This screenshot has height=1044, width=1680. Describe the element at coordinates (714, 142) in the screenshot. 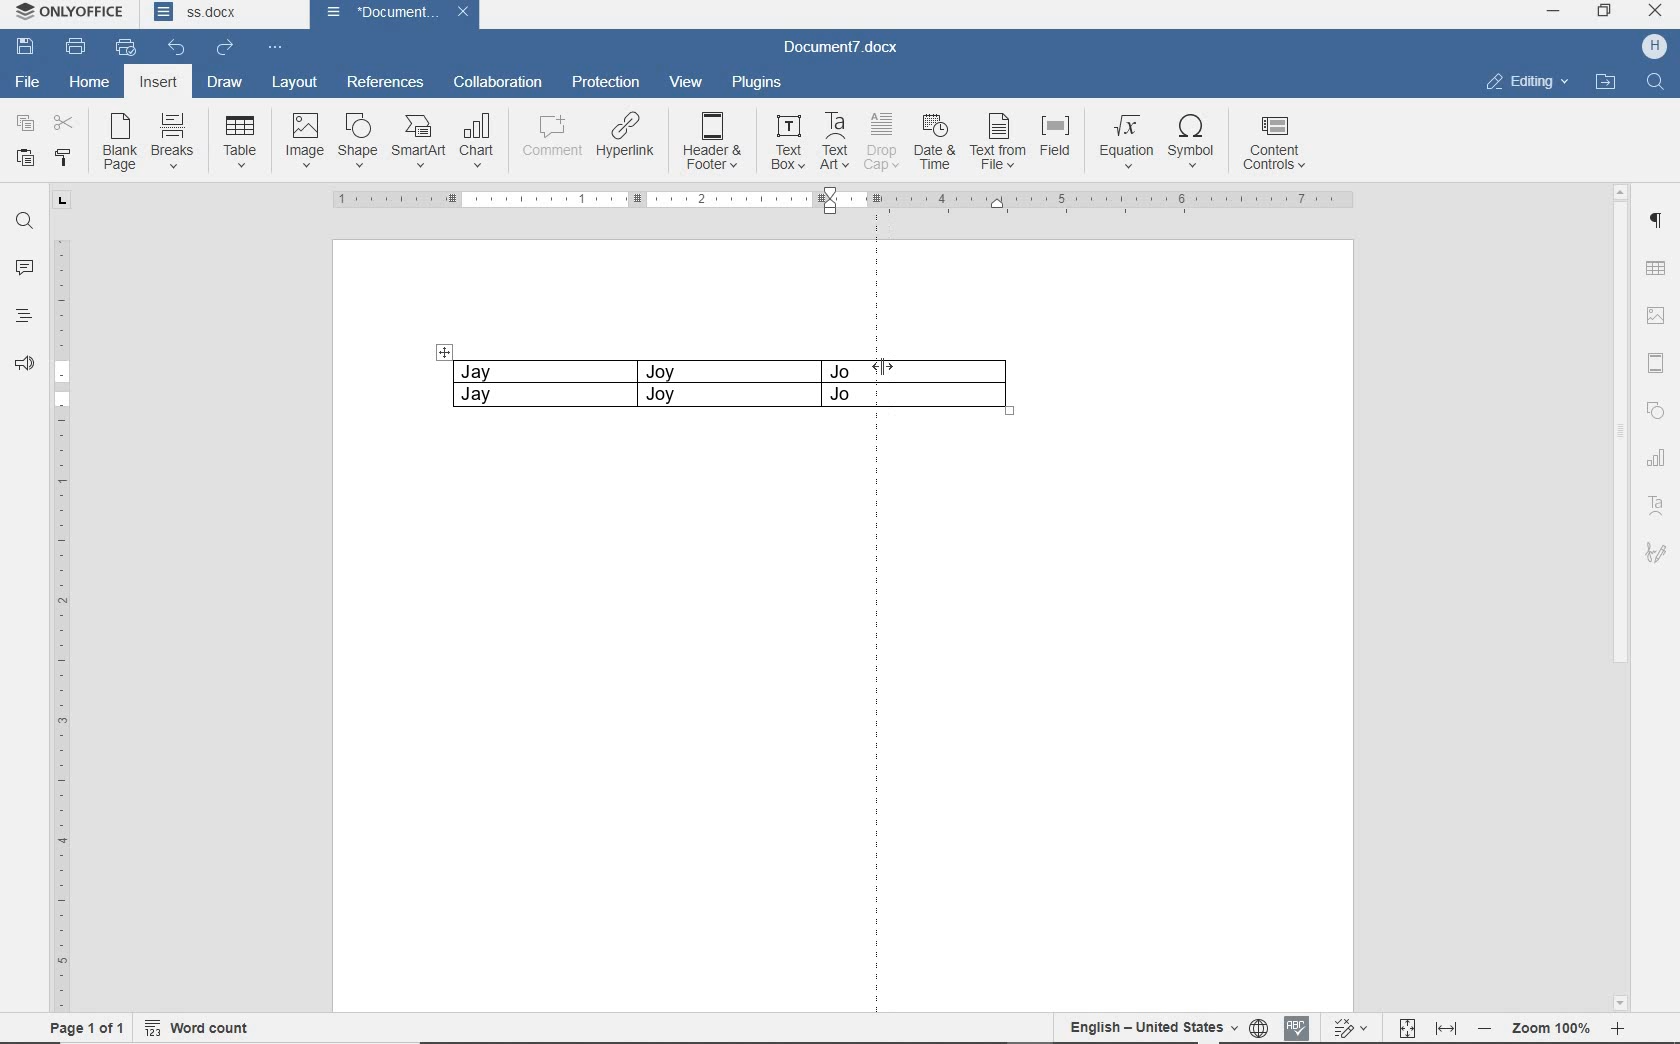

I see `HEADER & FOOTER` at that location.